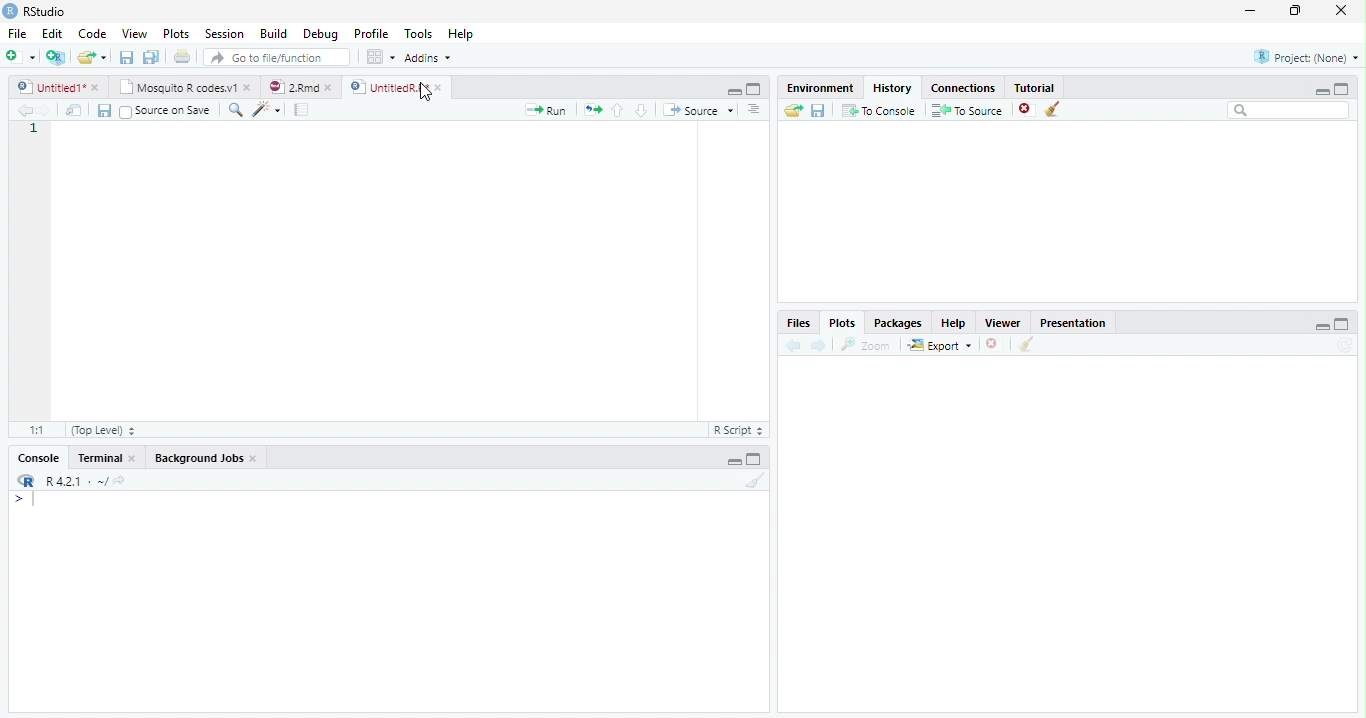 This screenshot has height=718, width=1366. Describe the element at coordinates (379, 56) in the screenshot. I see `Workspace pane` at that location.